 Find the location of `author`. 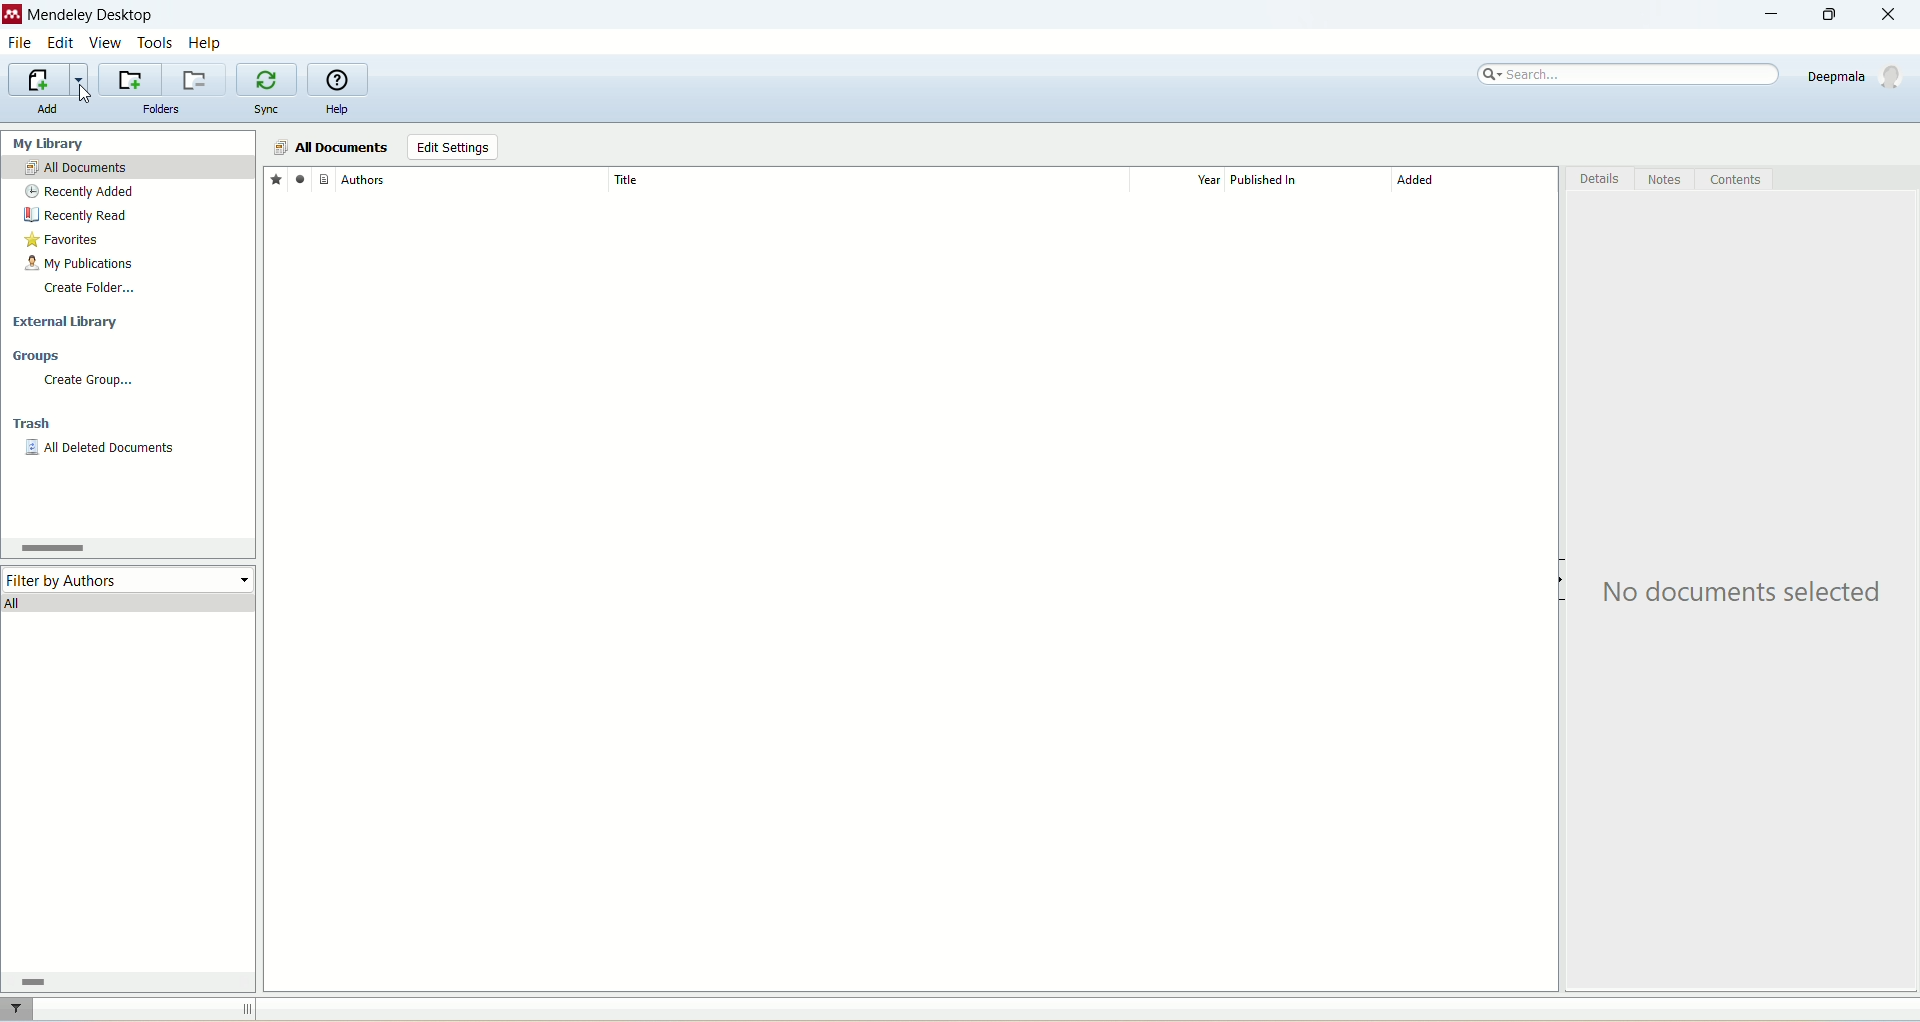

author is located at coordinates (474, 180).